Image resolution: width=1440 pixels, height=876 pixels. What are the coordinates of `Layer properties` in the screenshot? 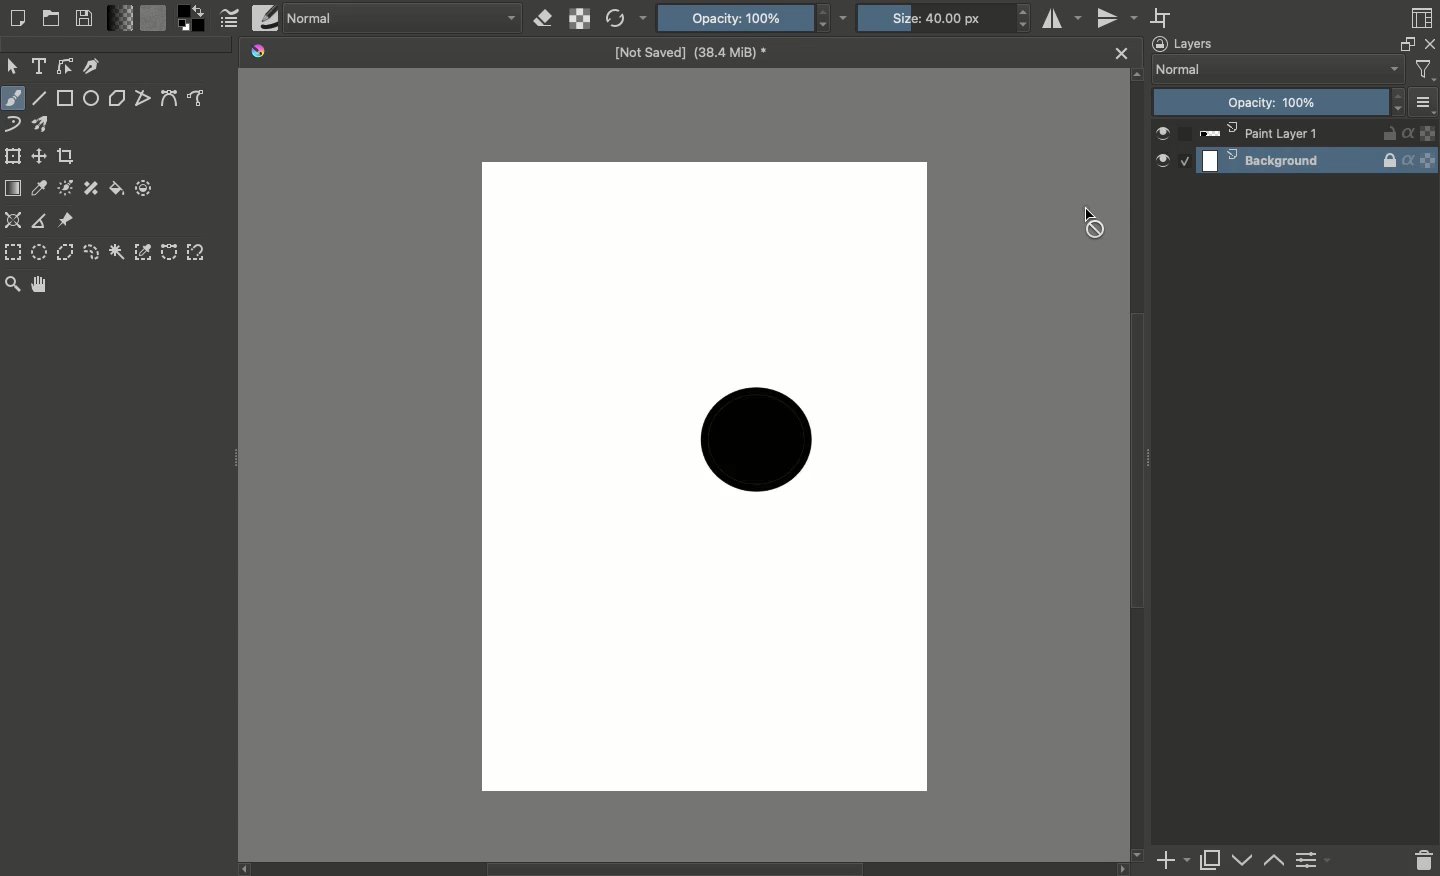 It's located at (1318, 861).